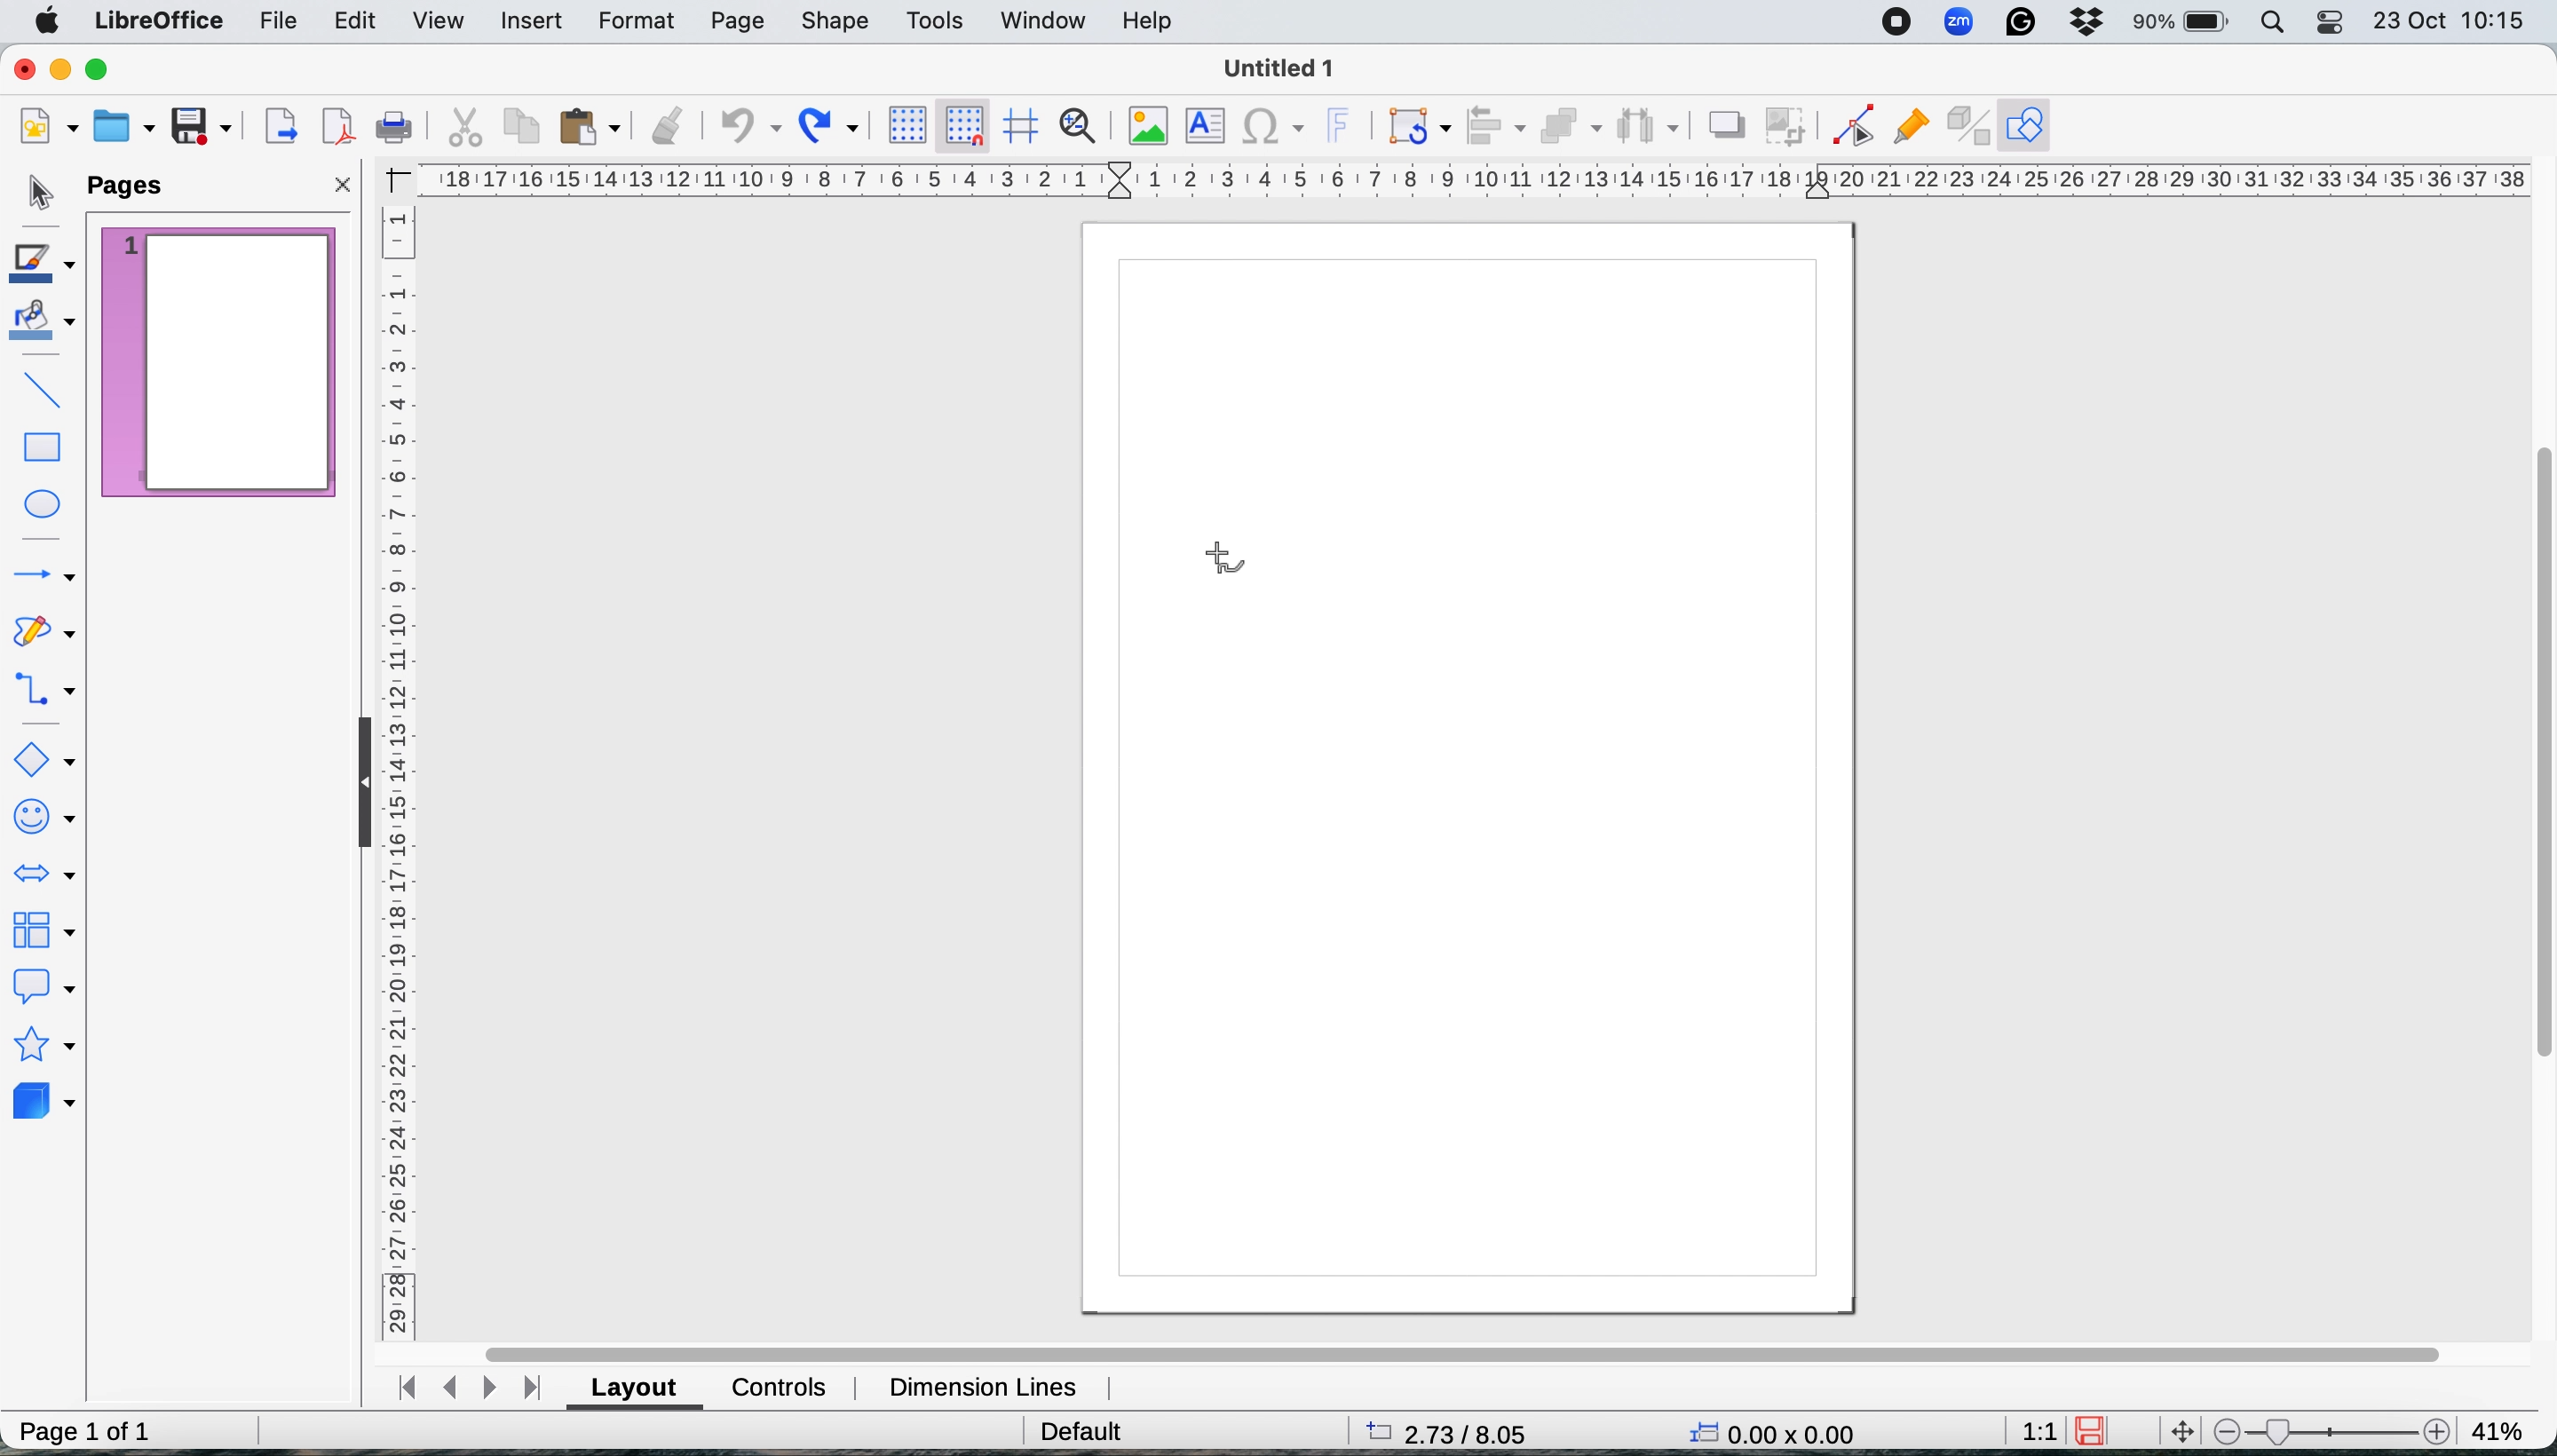 The height and width of the screenshot is (1456, 2557). I want to click on close, so click(344, 187).